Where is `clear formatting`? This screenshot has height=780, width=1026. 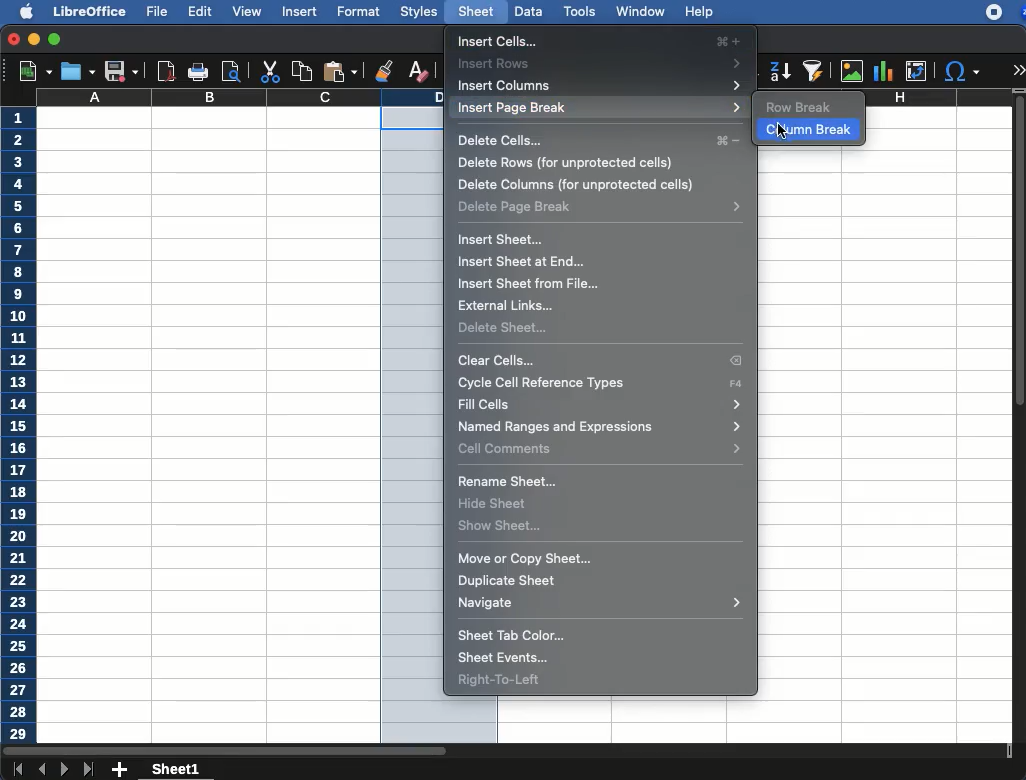 clear formatting is located at coordinates (417, 73).